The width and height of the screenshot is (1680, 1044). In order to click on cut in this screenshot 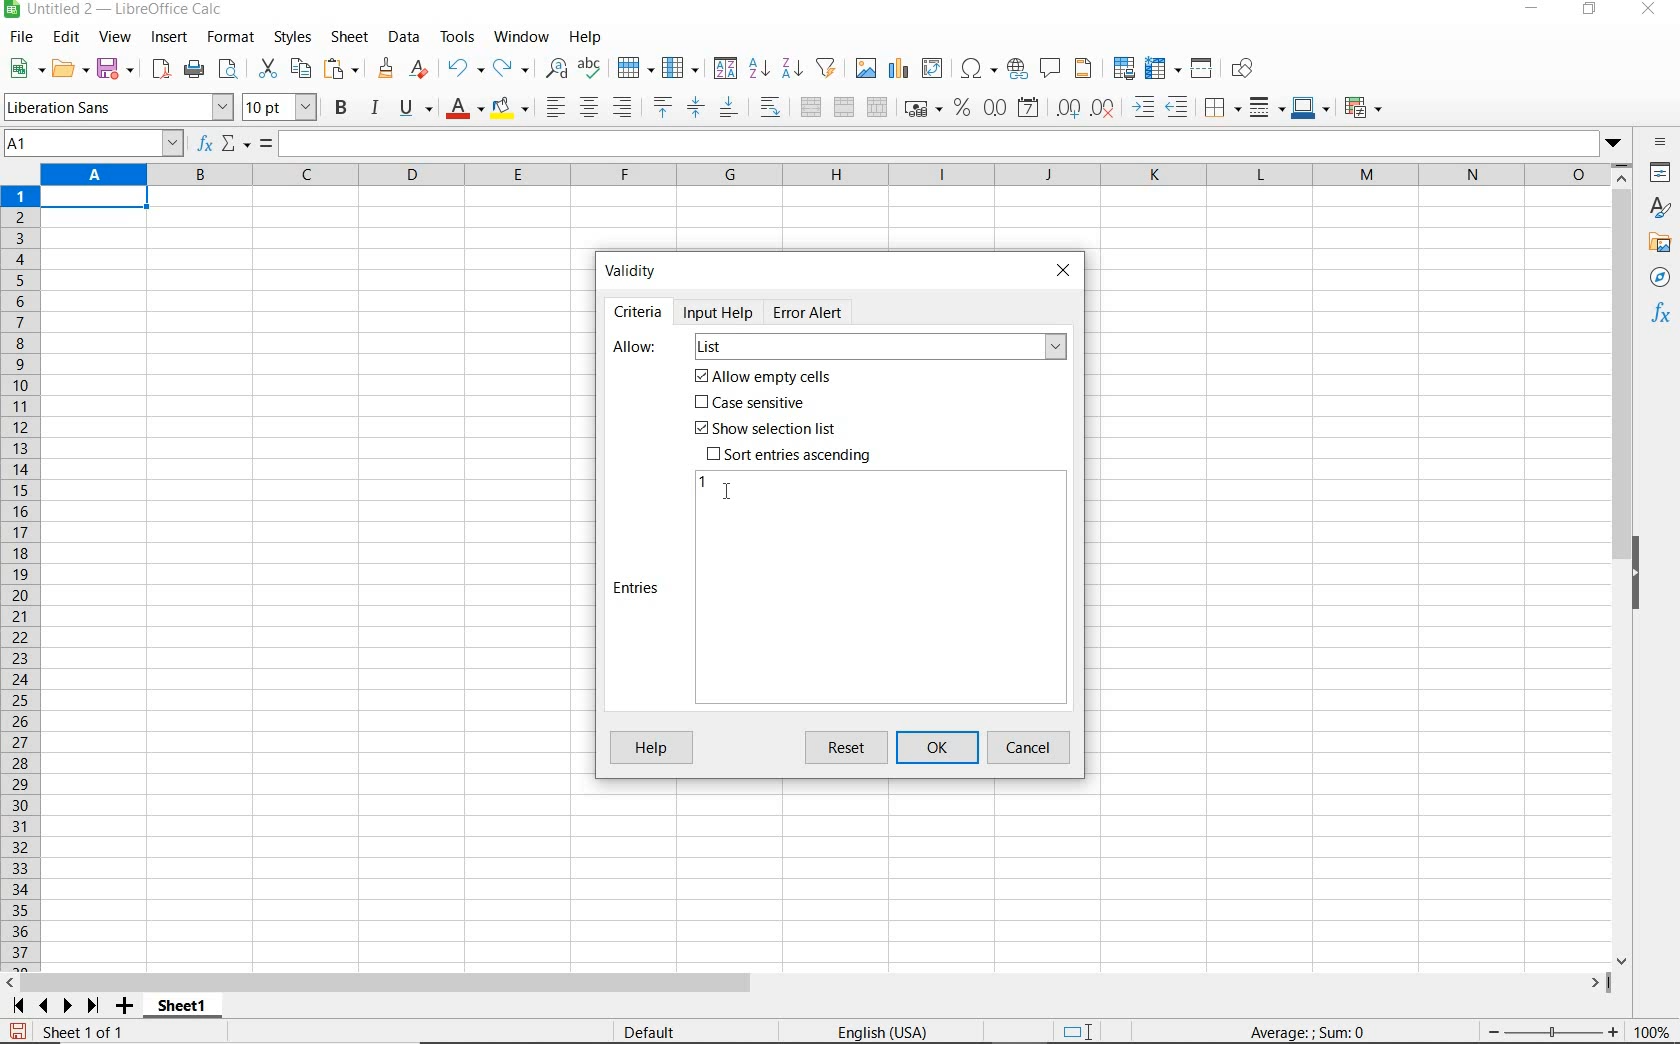, I will do `click(267, 69)`.